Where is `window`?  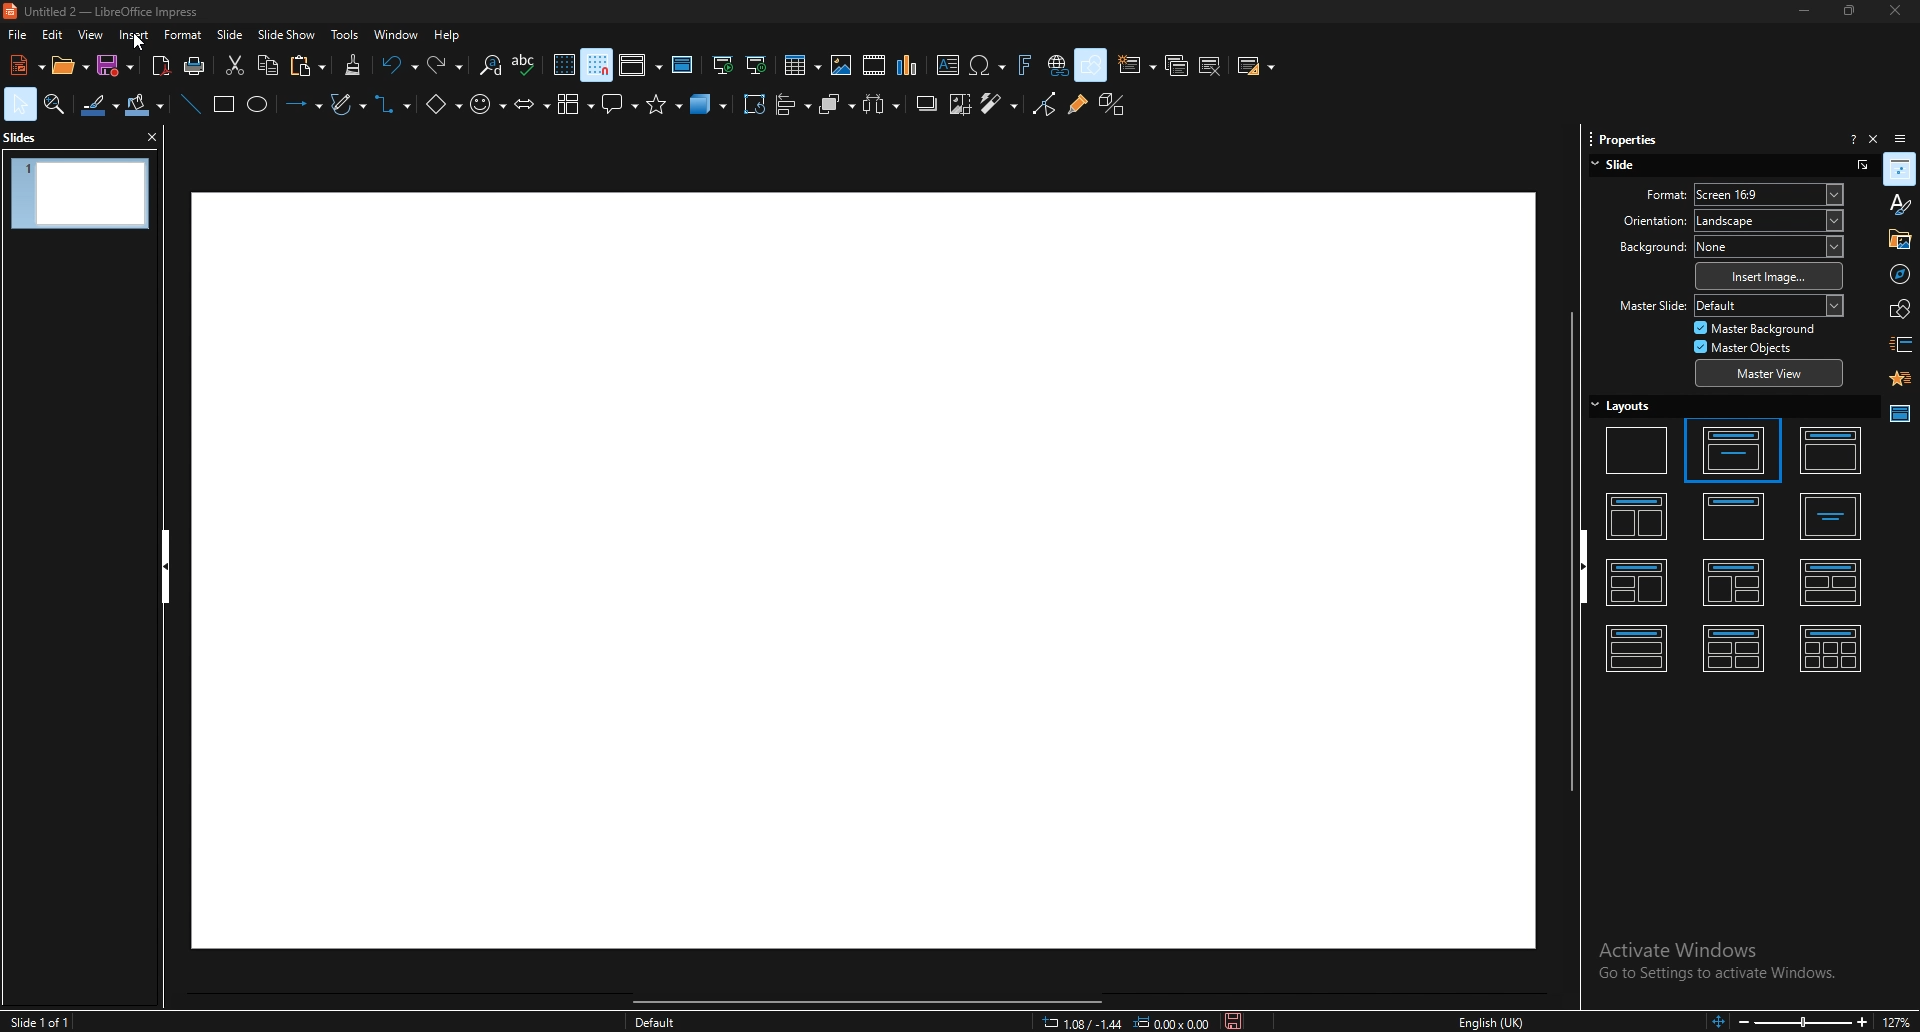
window is located at coordinates (396, 34).